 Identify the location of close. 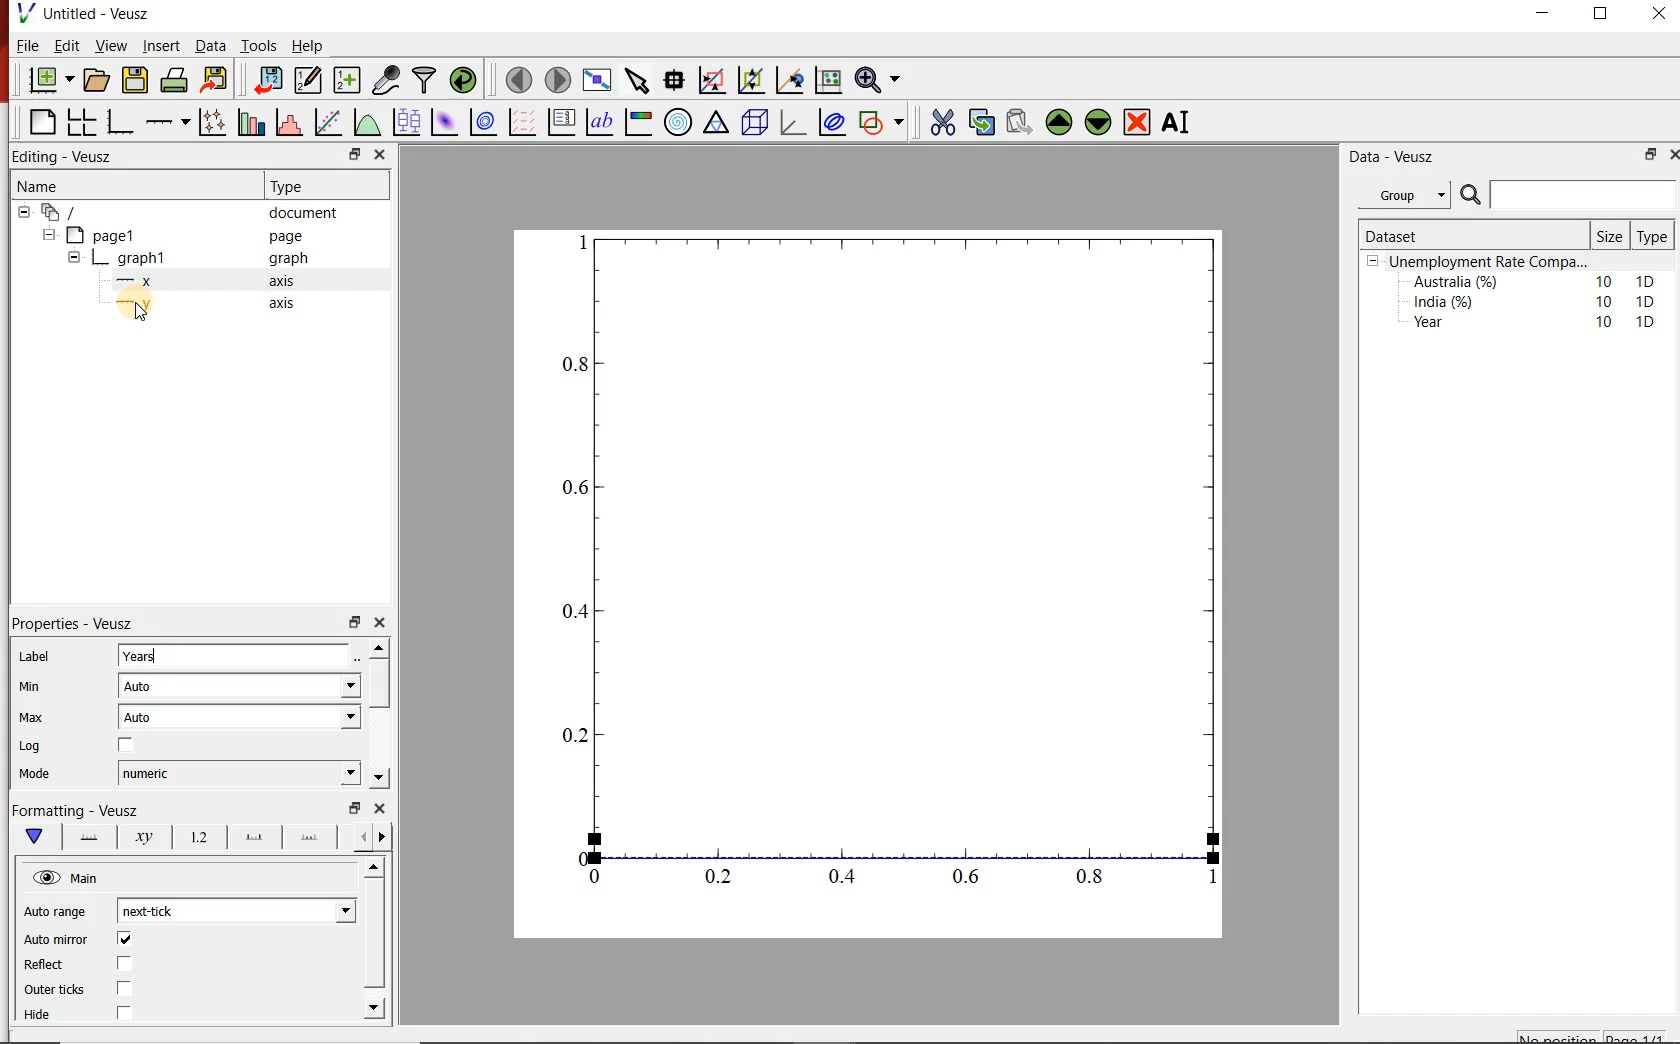
(1674, 153).